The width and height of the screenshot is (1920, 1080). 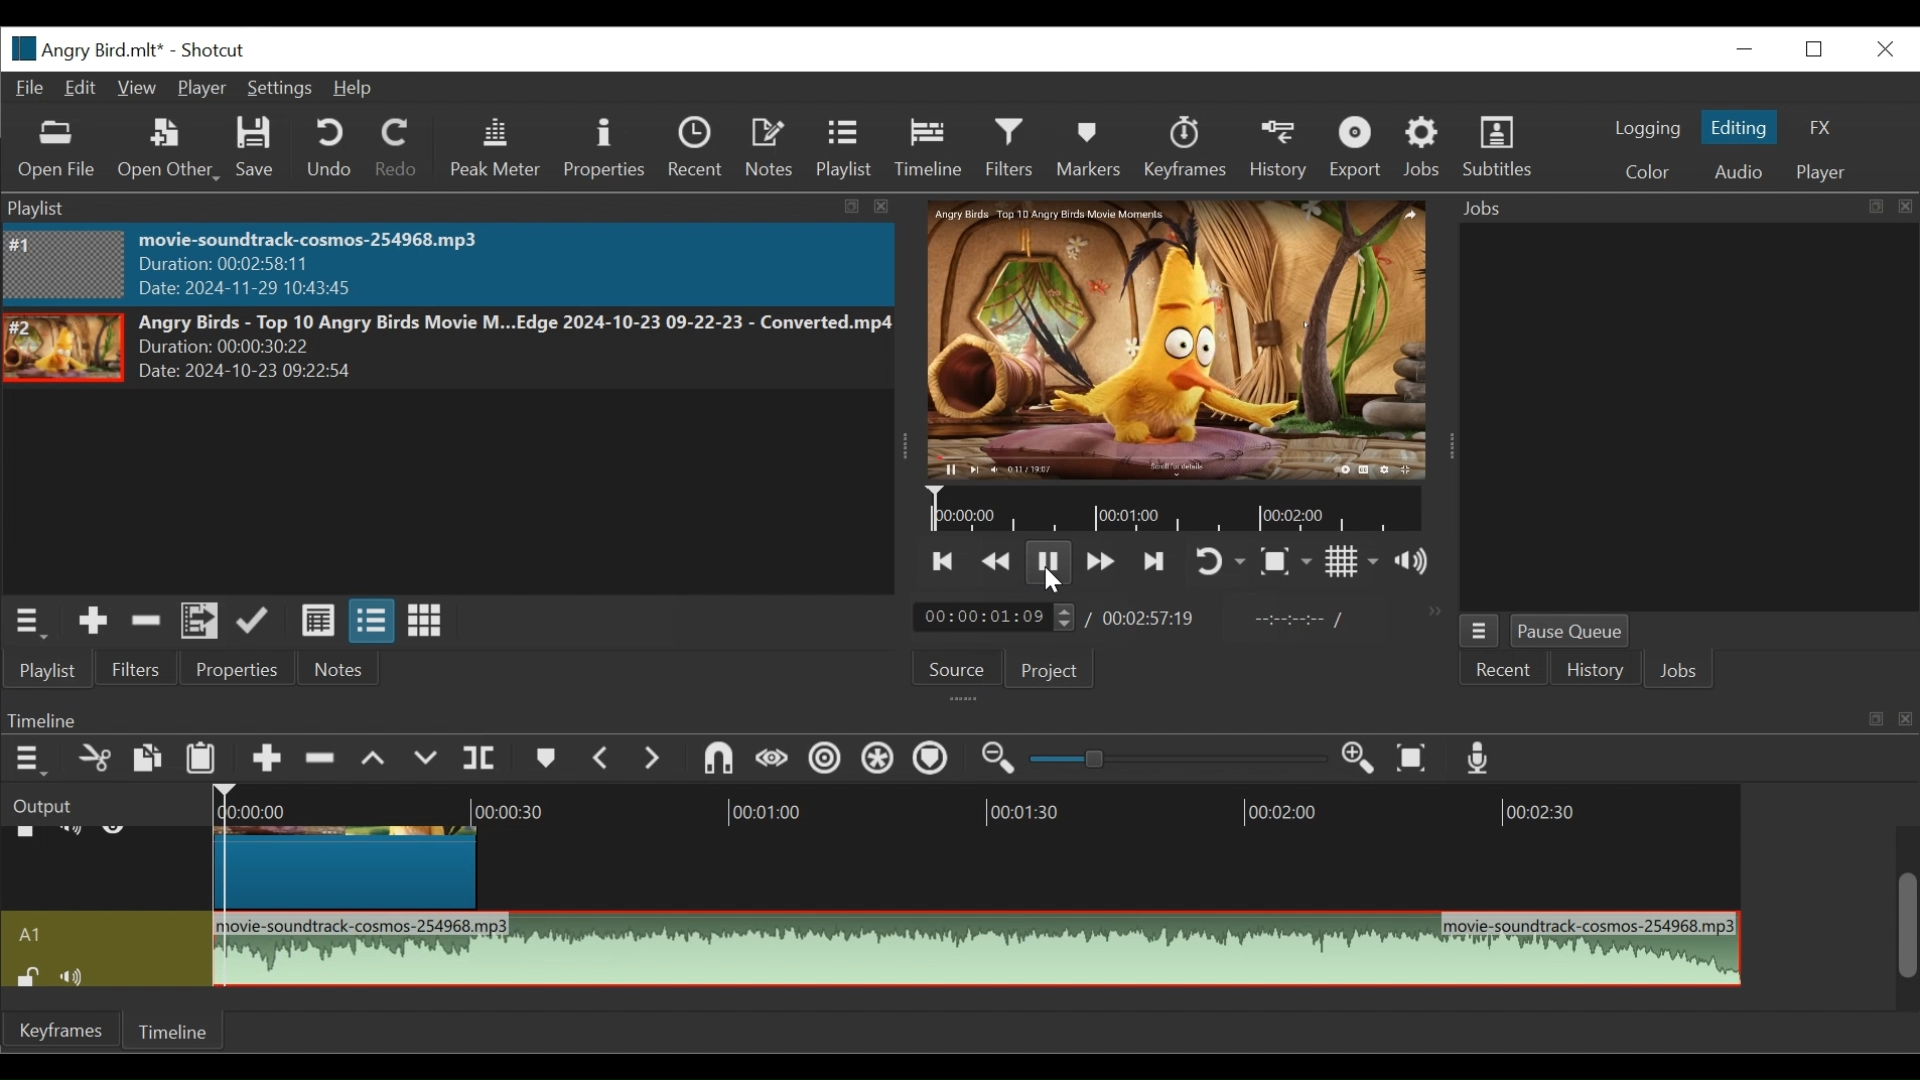 I want to click on Split Playhead, so click(x=479, y=760).